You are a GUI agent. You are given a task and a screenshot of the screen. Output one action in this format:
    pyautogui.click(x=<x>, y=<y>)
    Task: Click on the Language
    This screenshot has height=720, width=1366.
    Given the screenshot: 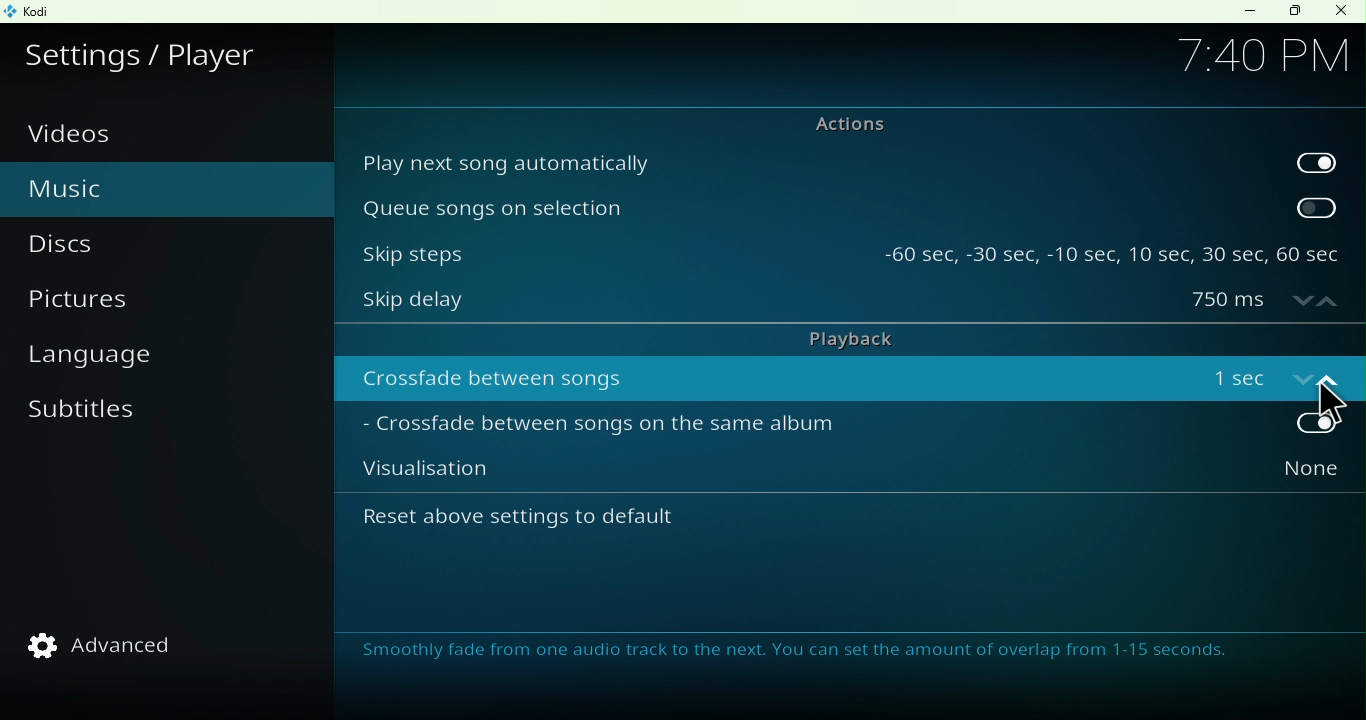 What is the action you would take?
    pyautogui.click(x=108, y=360)
    